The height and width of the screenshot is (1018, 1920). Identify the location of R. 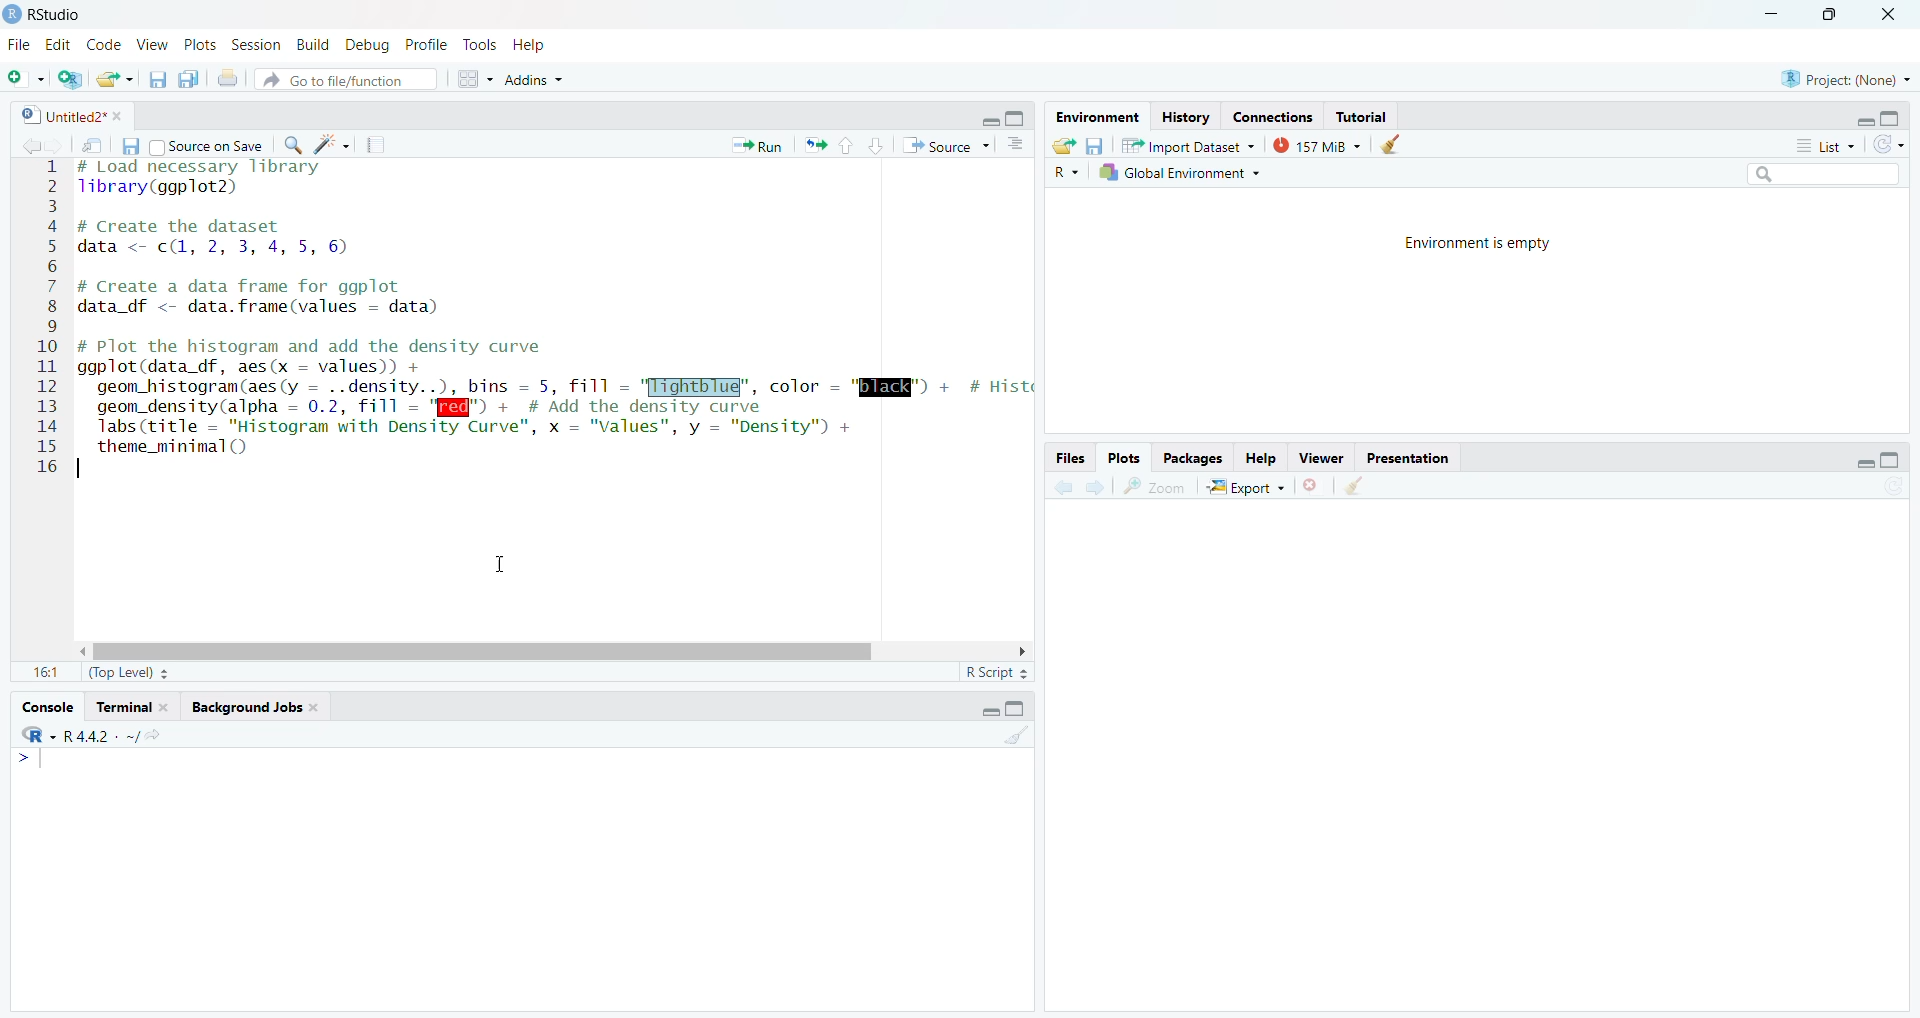
(1073, 173).